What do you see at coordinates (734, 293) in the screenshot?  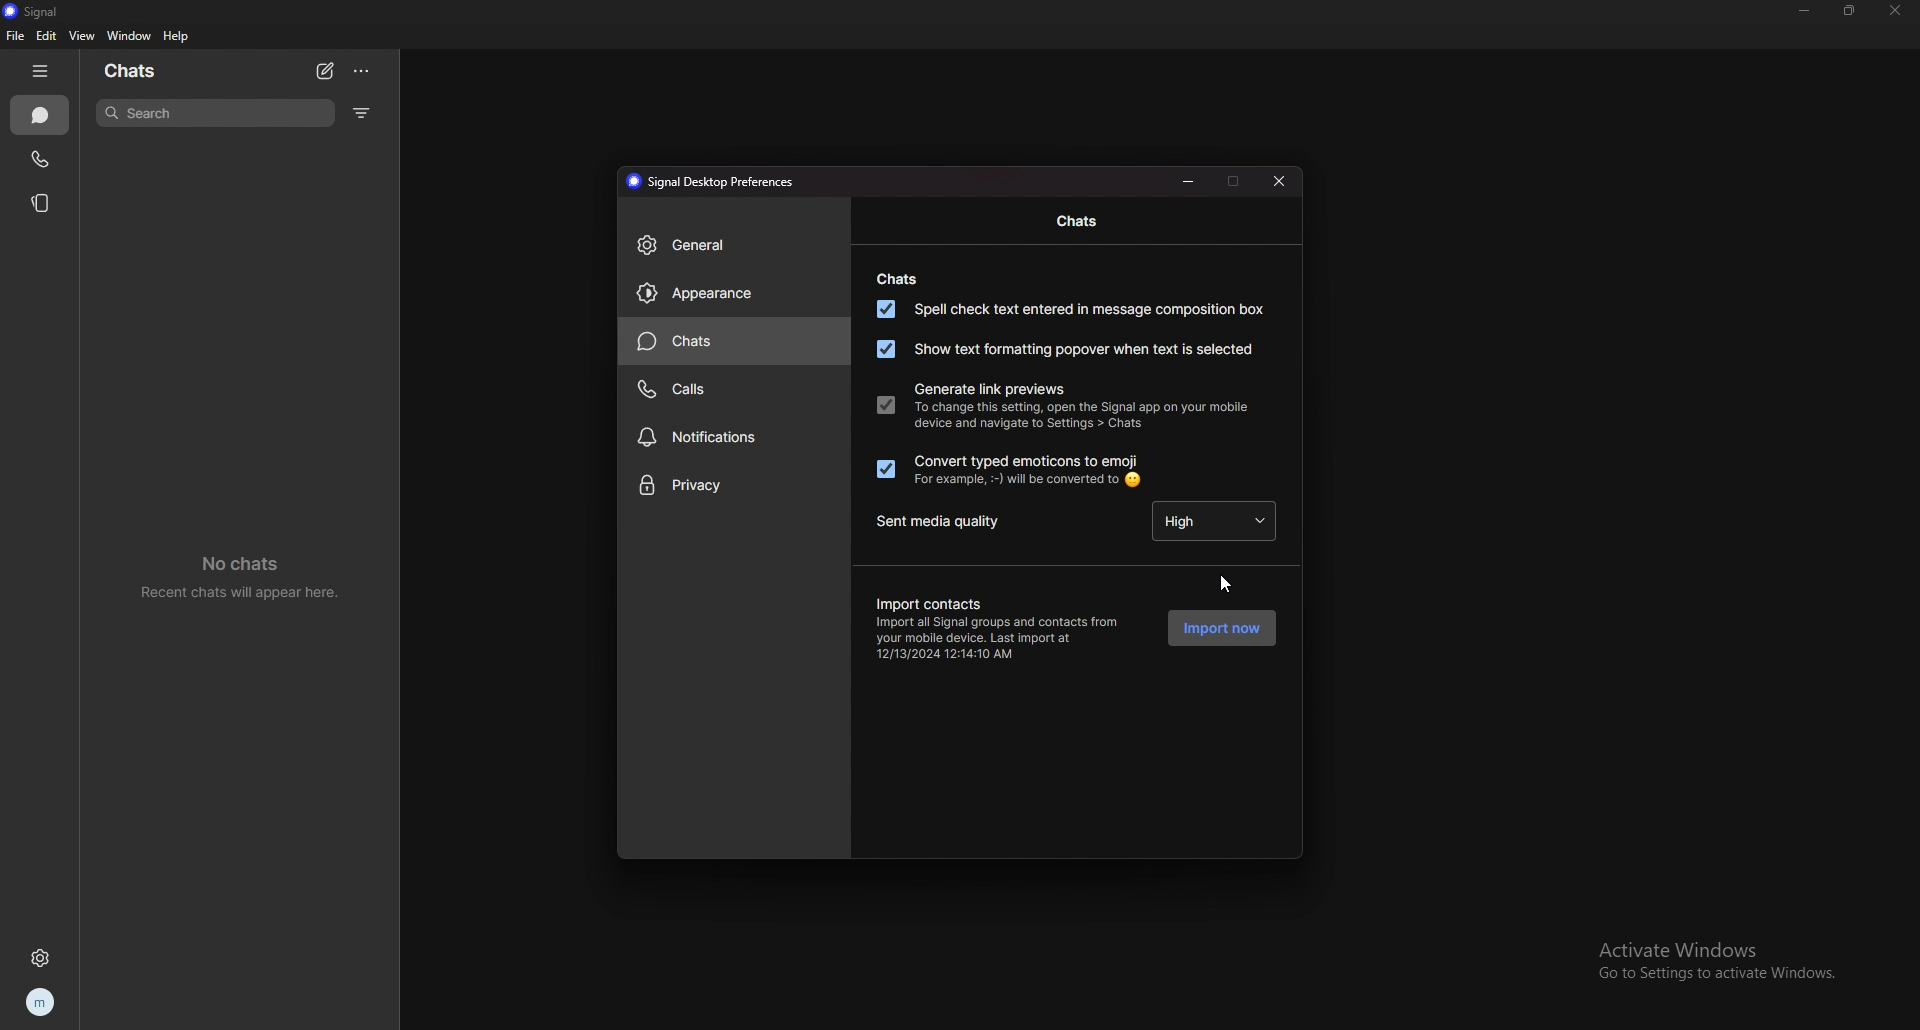 I see `appearance` at bounding box center [734, 293].